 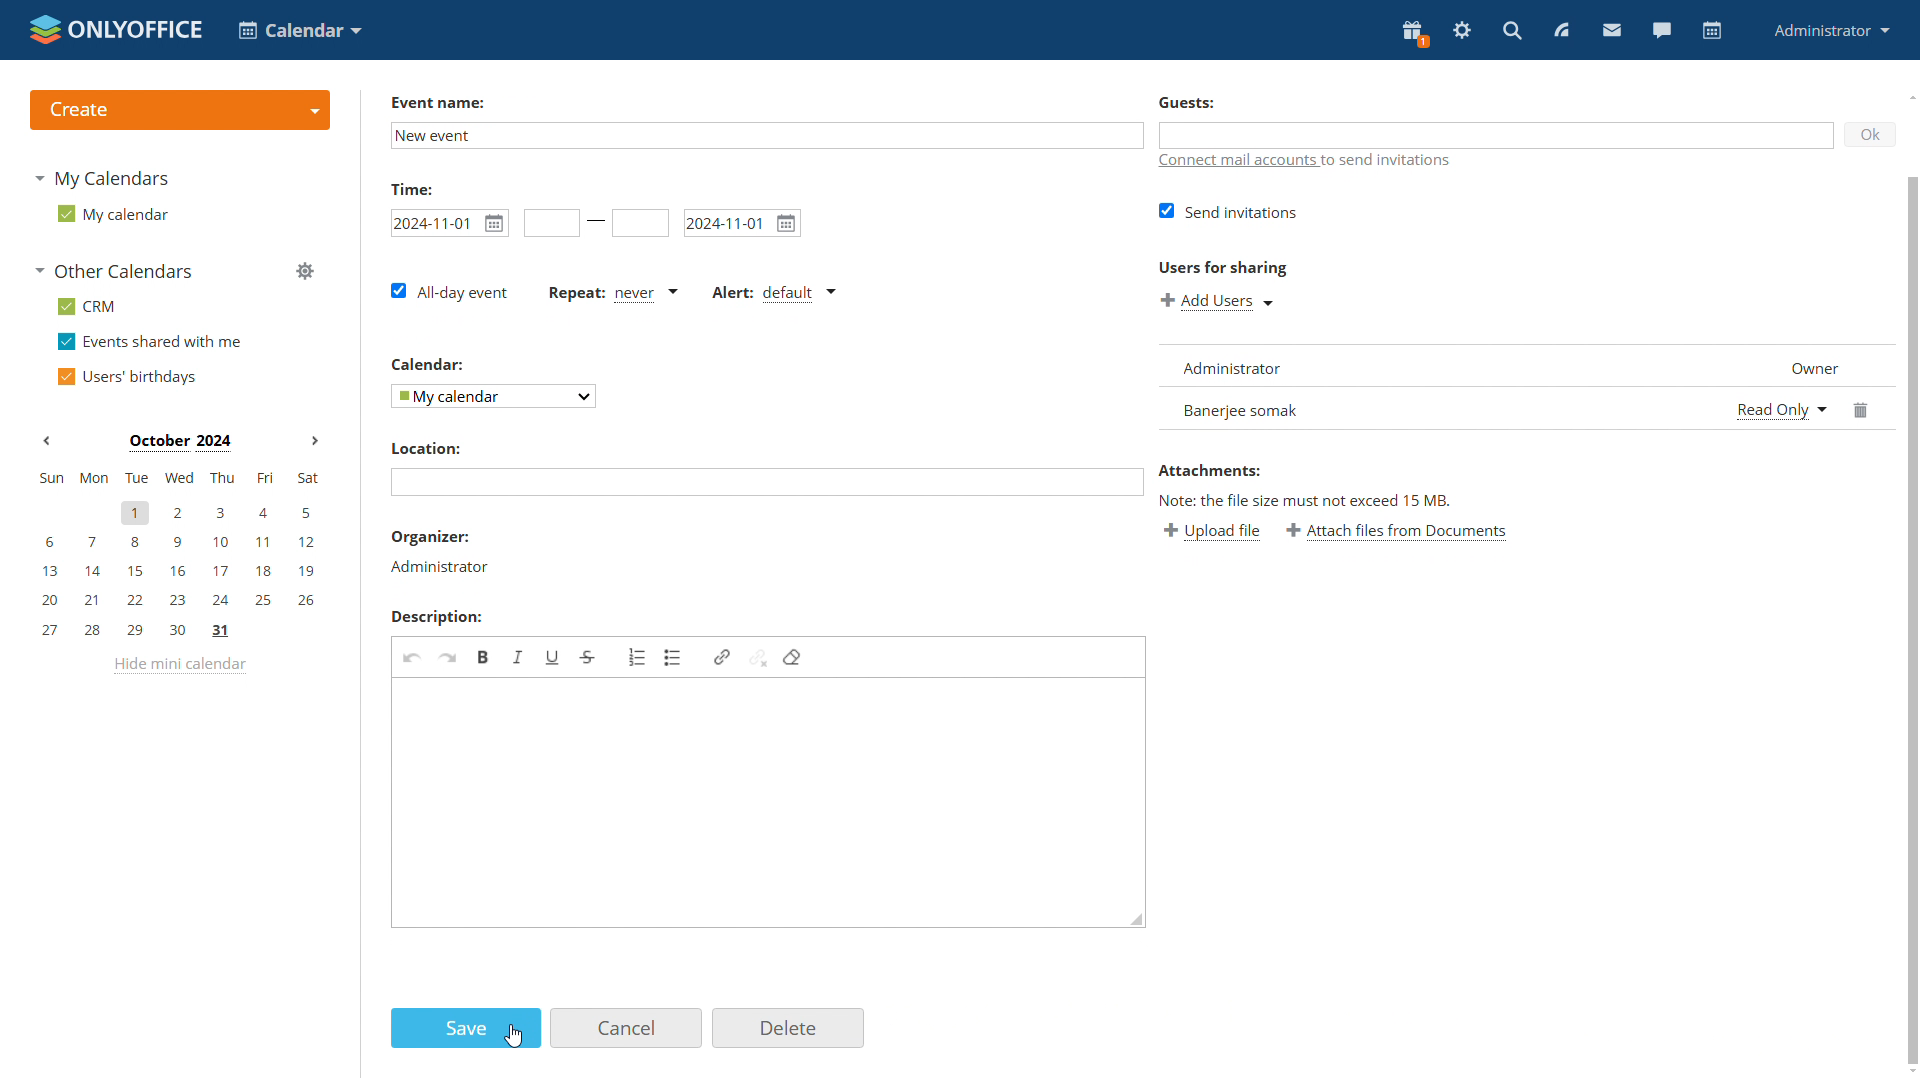 I want to click on Attachments, so click(x=1213, y=470).